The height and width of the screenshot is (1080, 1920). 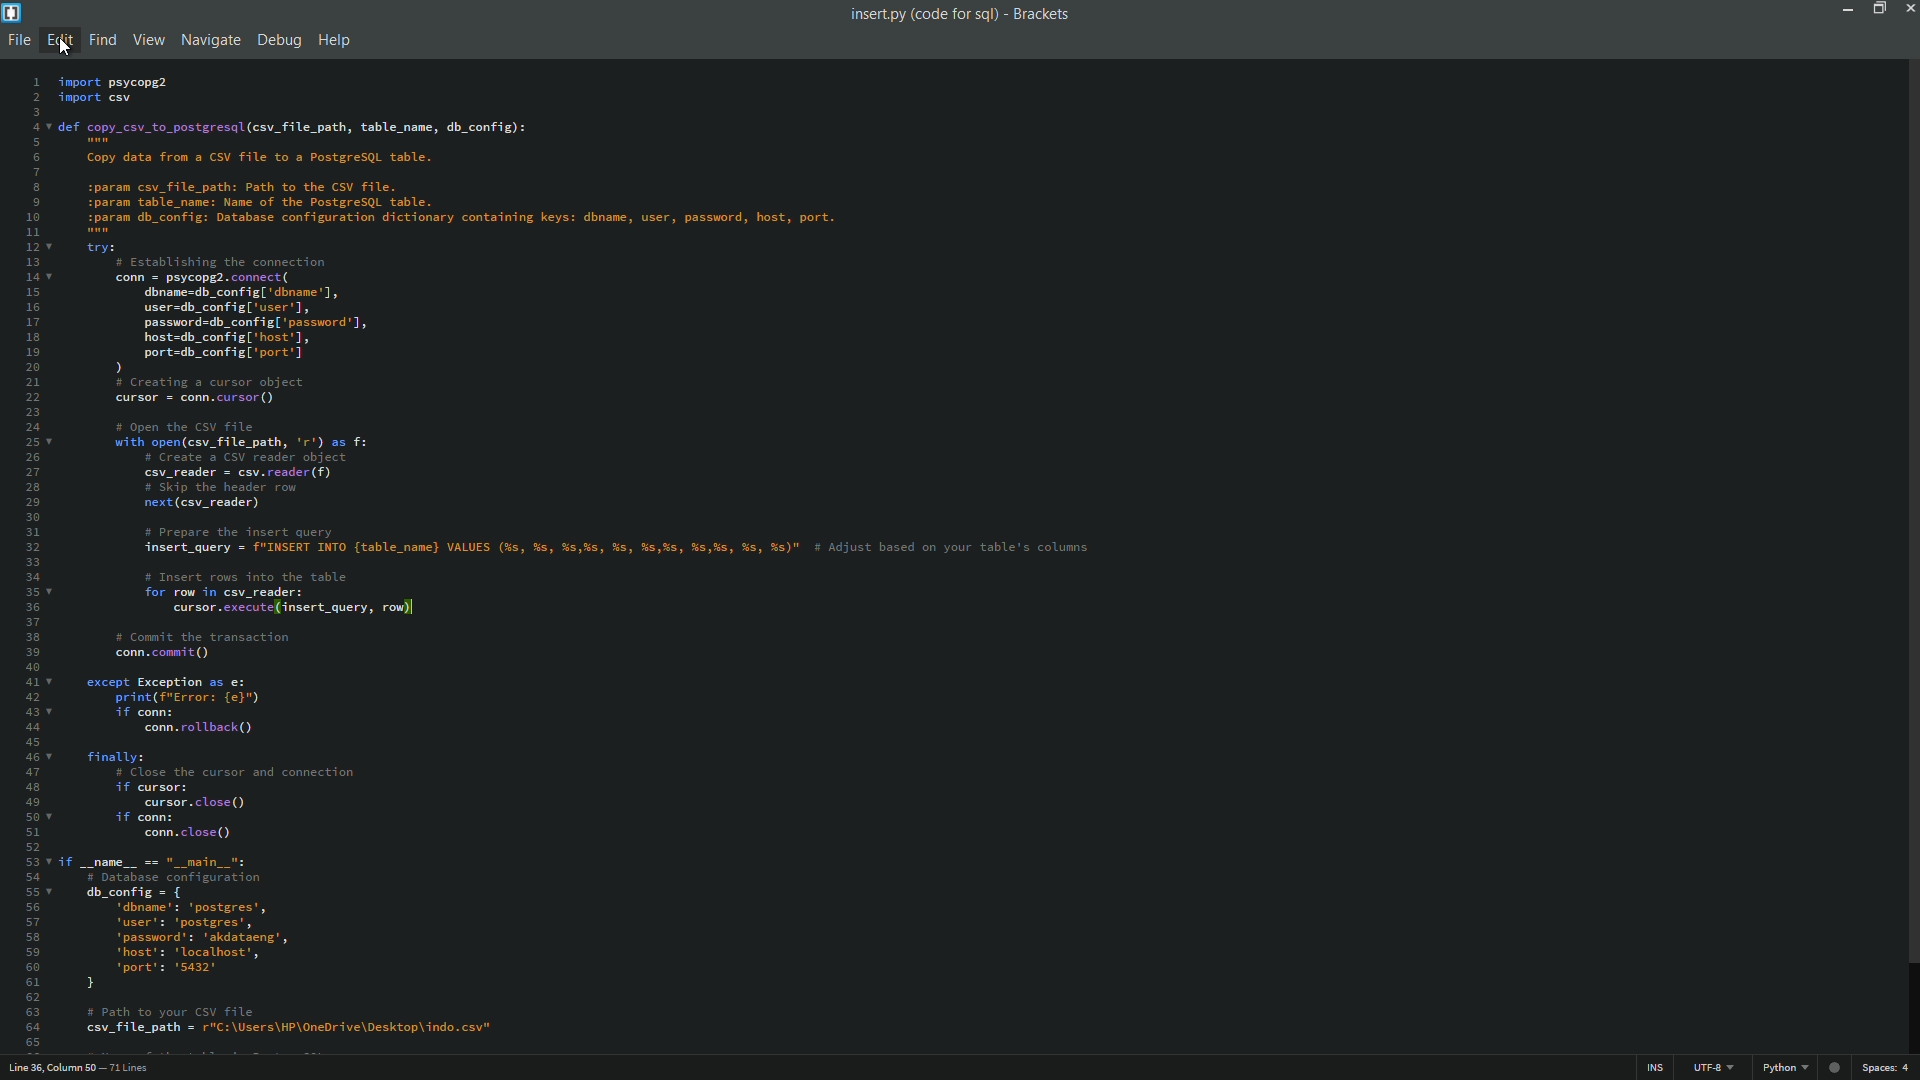 What do you see at coordinates (133, 1069) in the screenshot?
I see `number of lines` at bounding box center [133, 1069].